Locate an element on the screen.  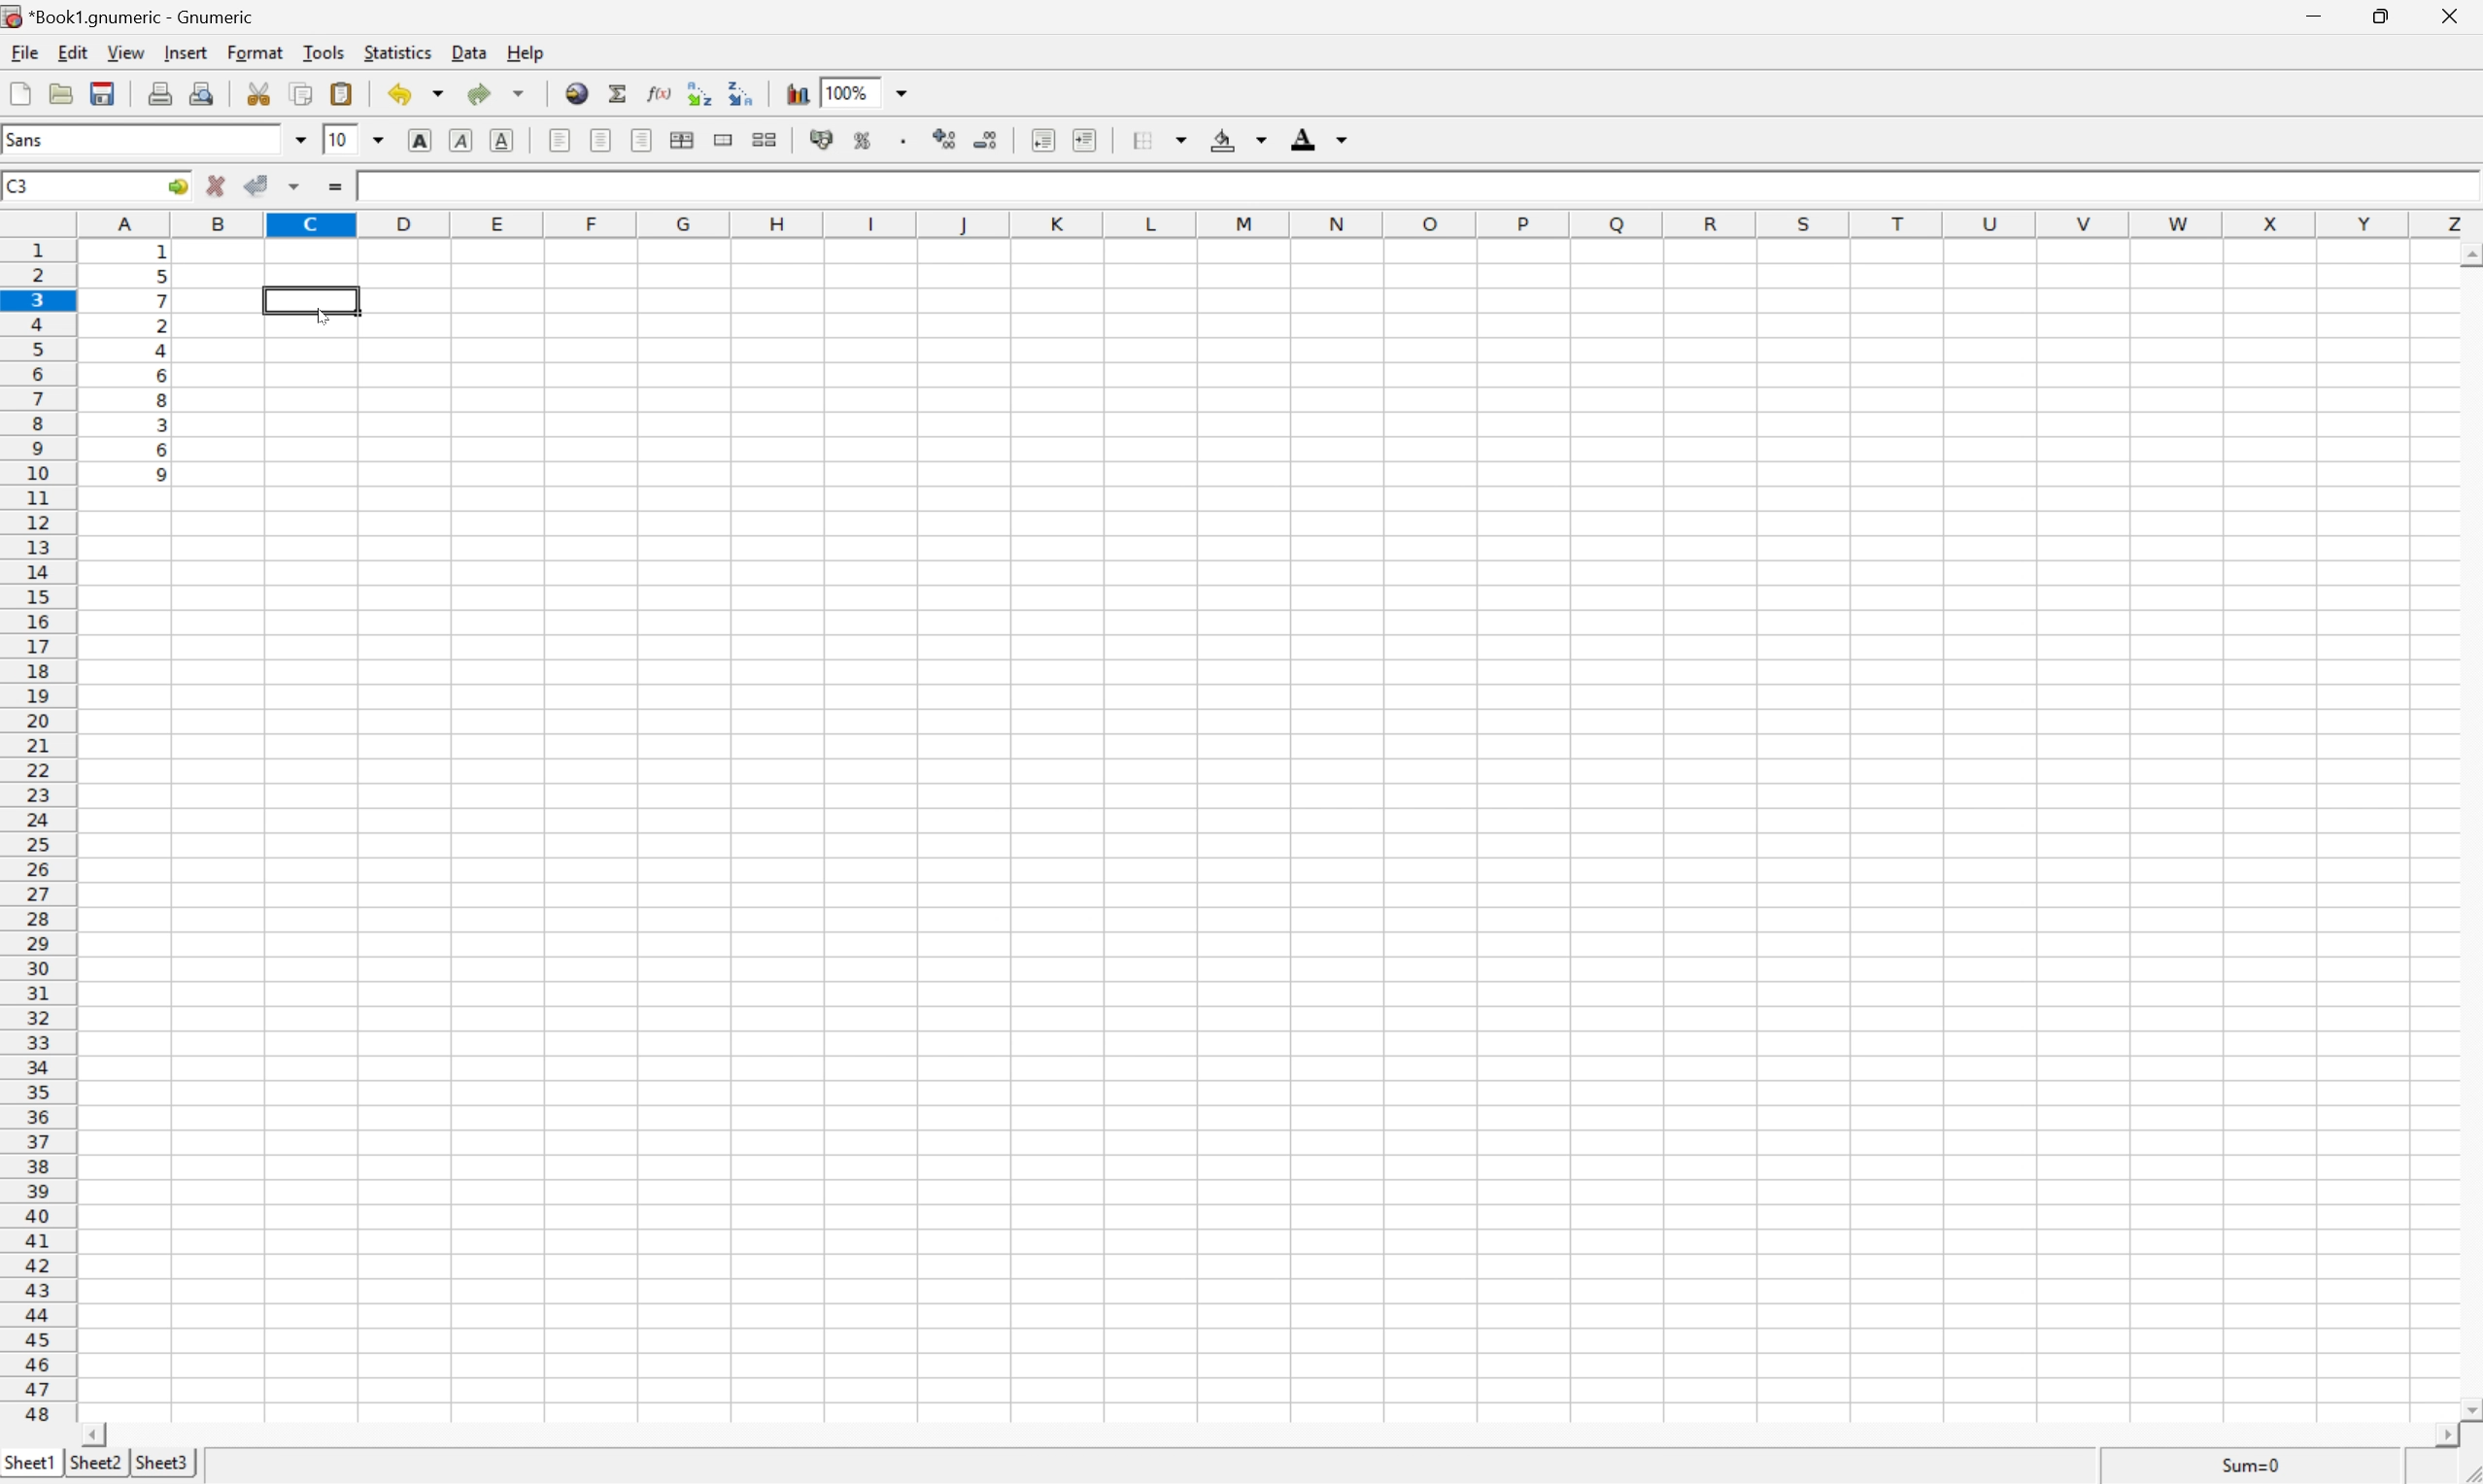
data is located at coordinates (469, 52).